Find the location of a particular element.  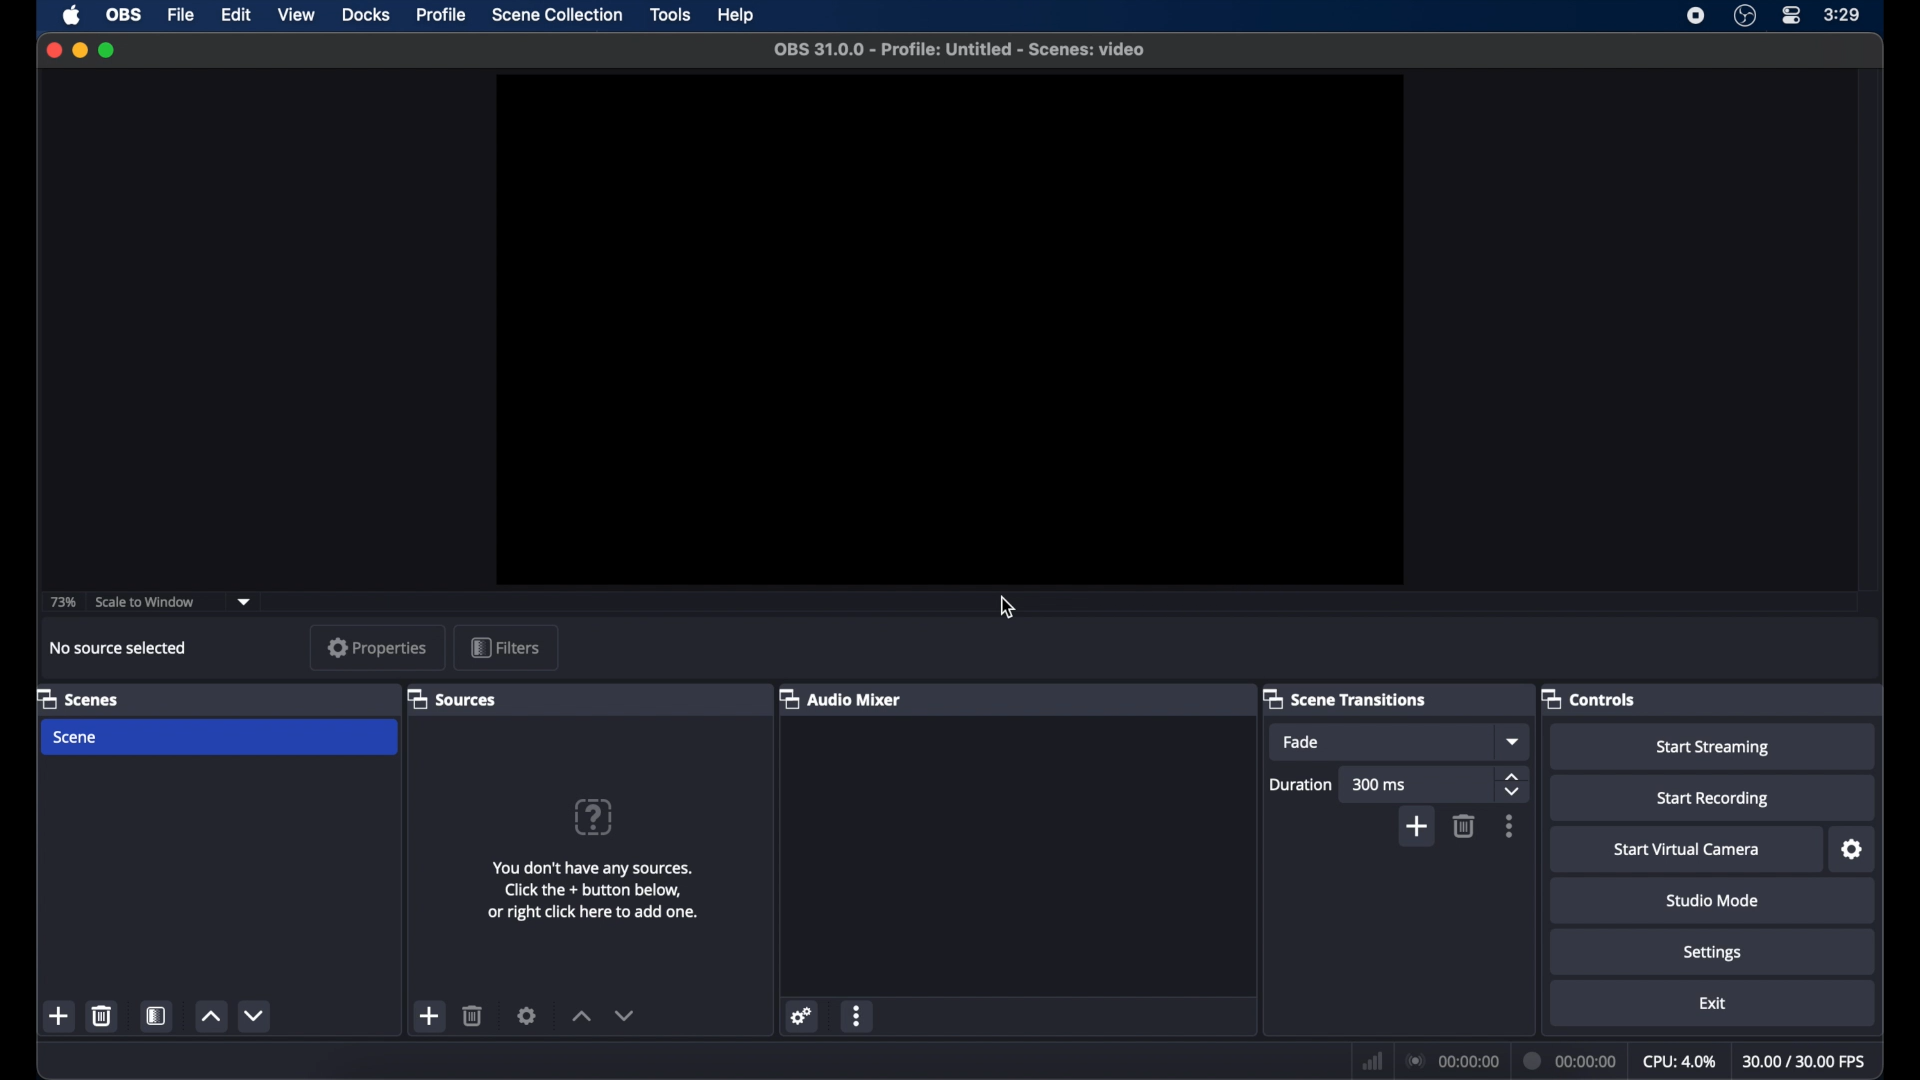

fade is located at coordinates (1302, 742).